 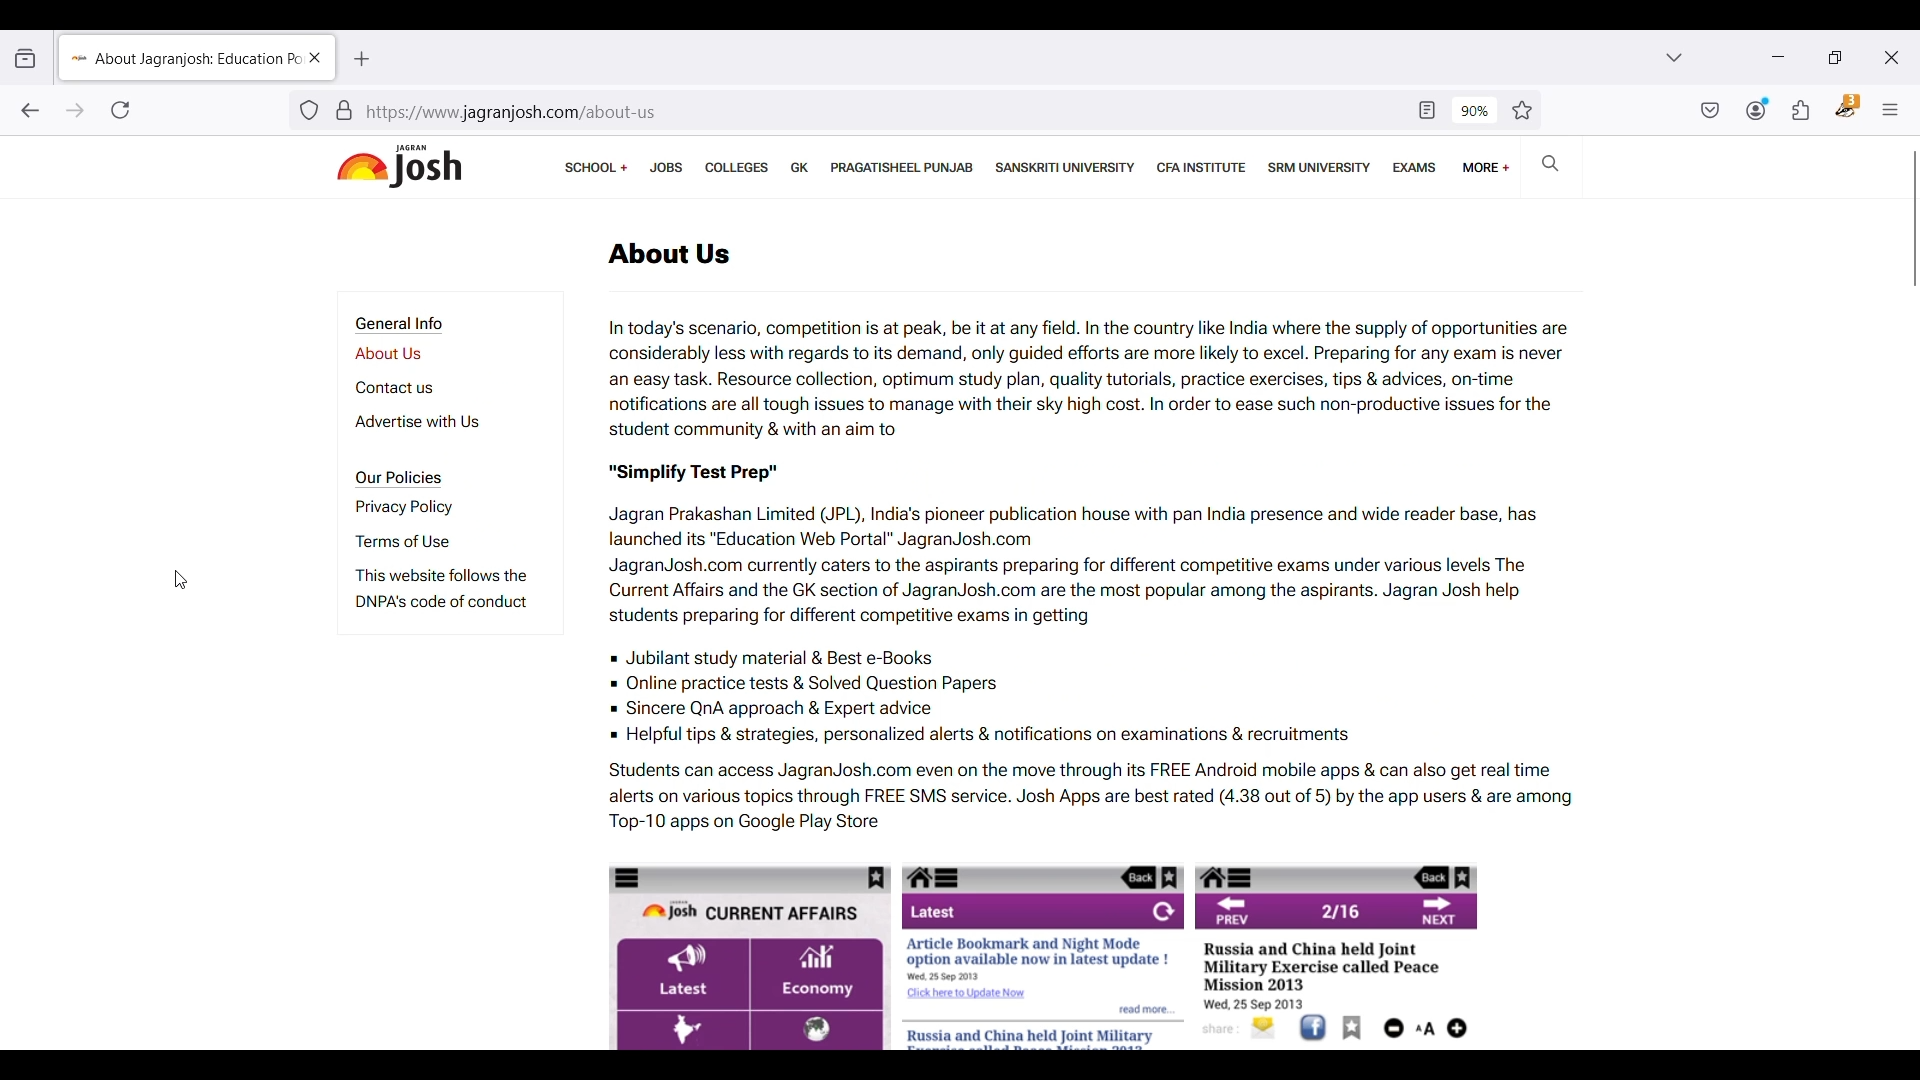 What do you see at coordinates (309, 110) in the screenshot?
I see `Tracker detection` at bounding box center [309, 110].